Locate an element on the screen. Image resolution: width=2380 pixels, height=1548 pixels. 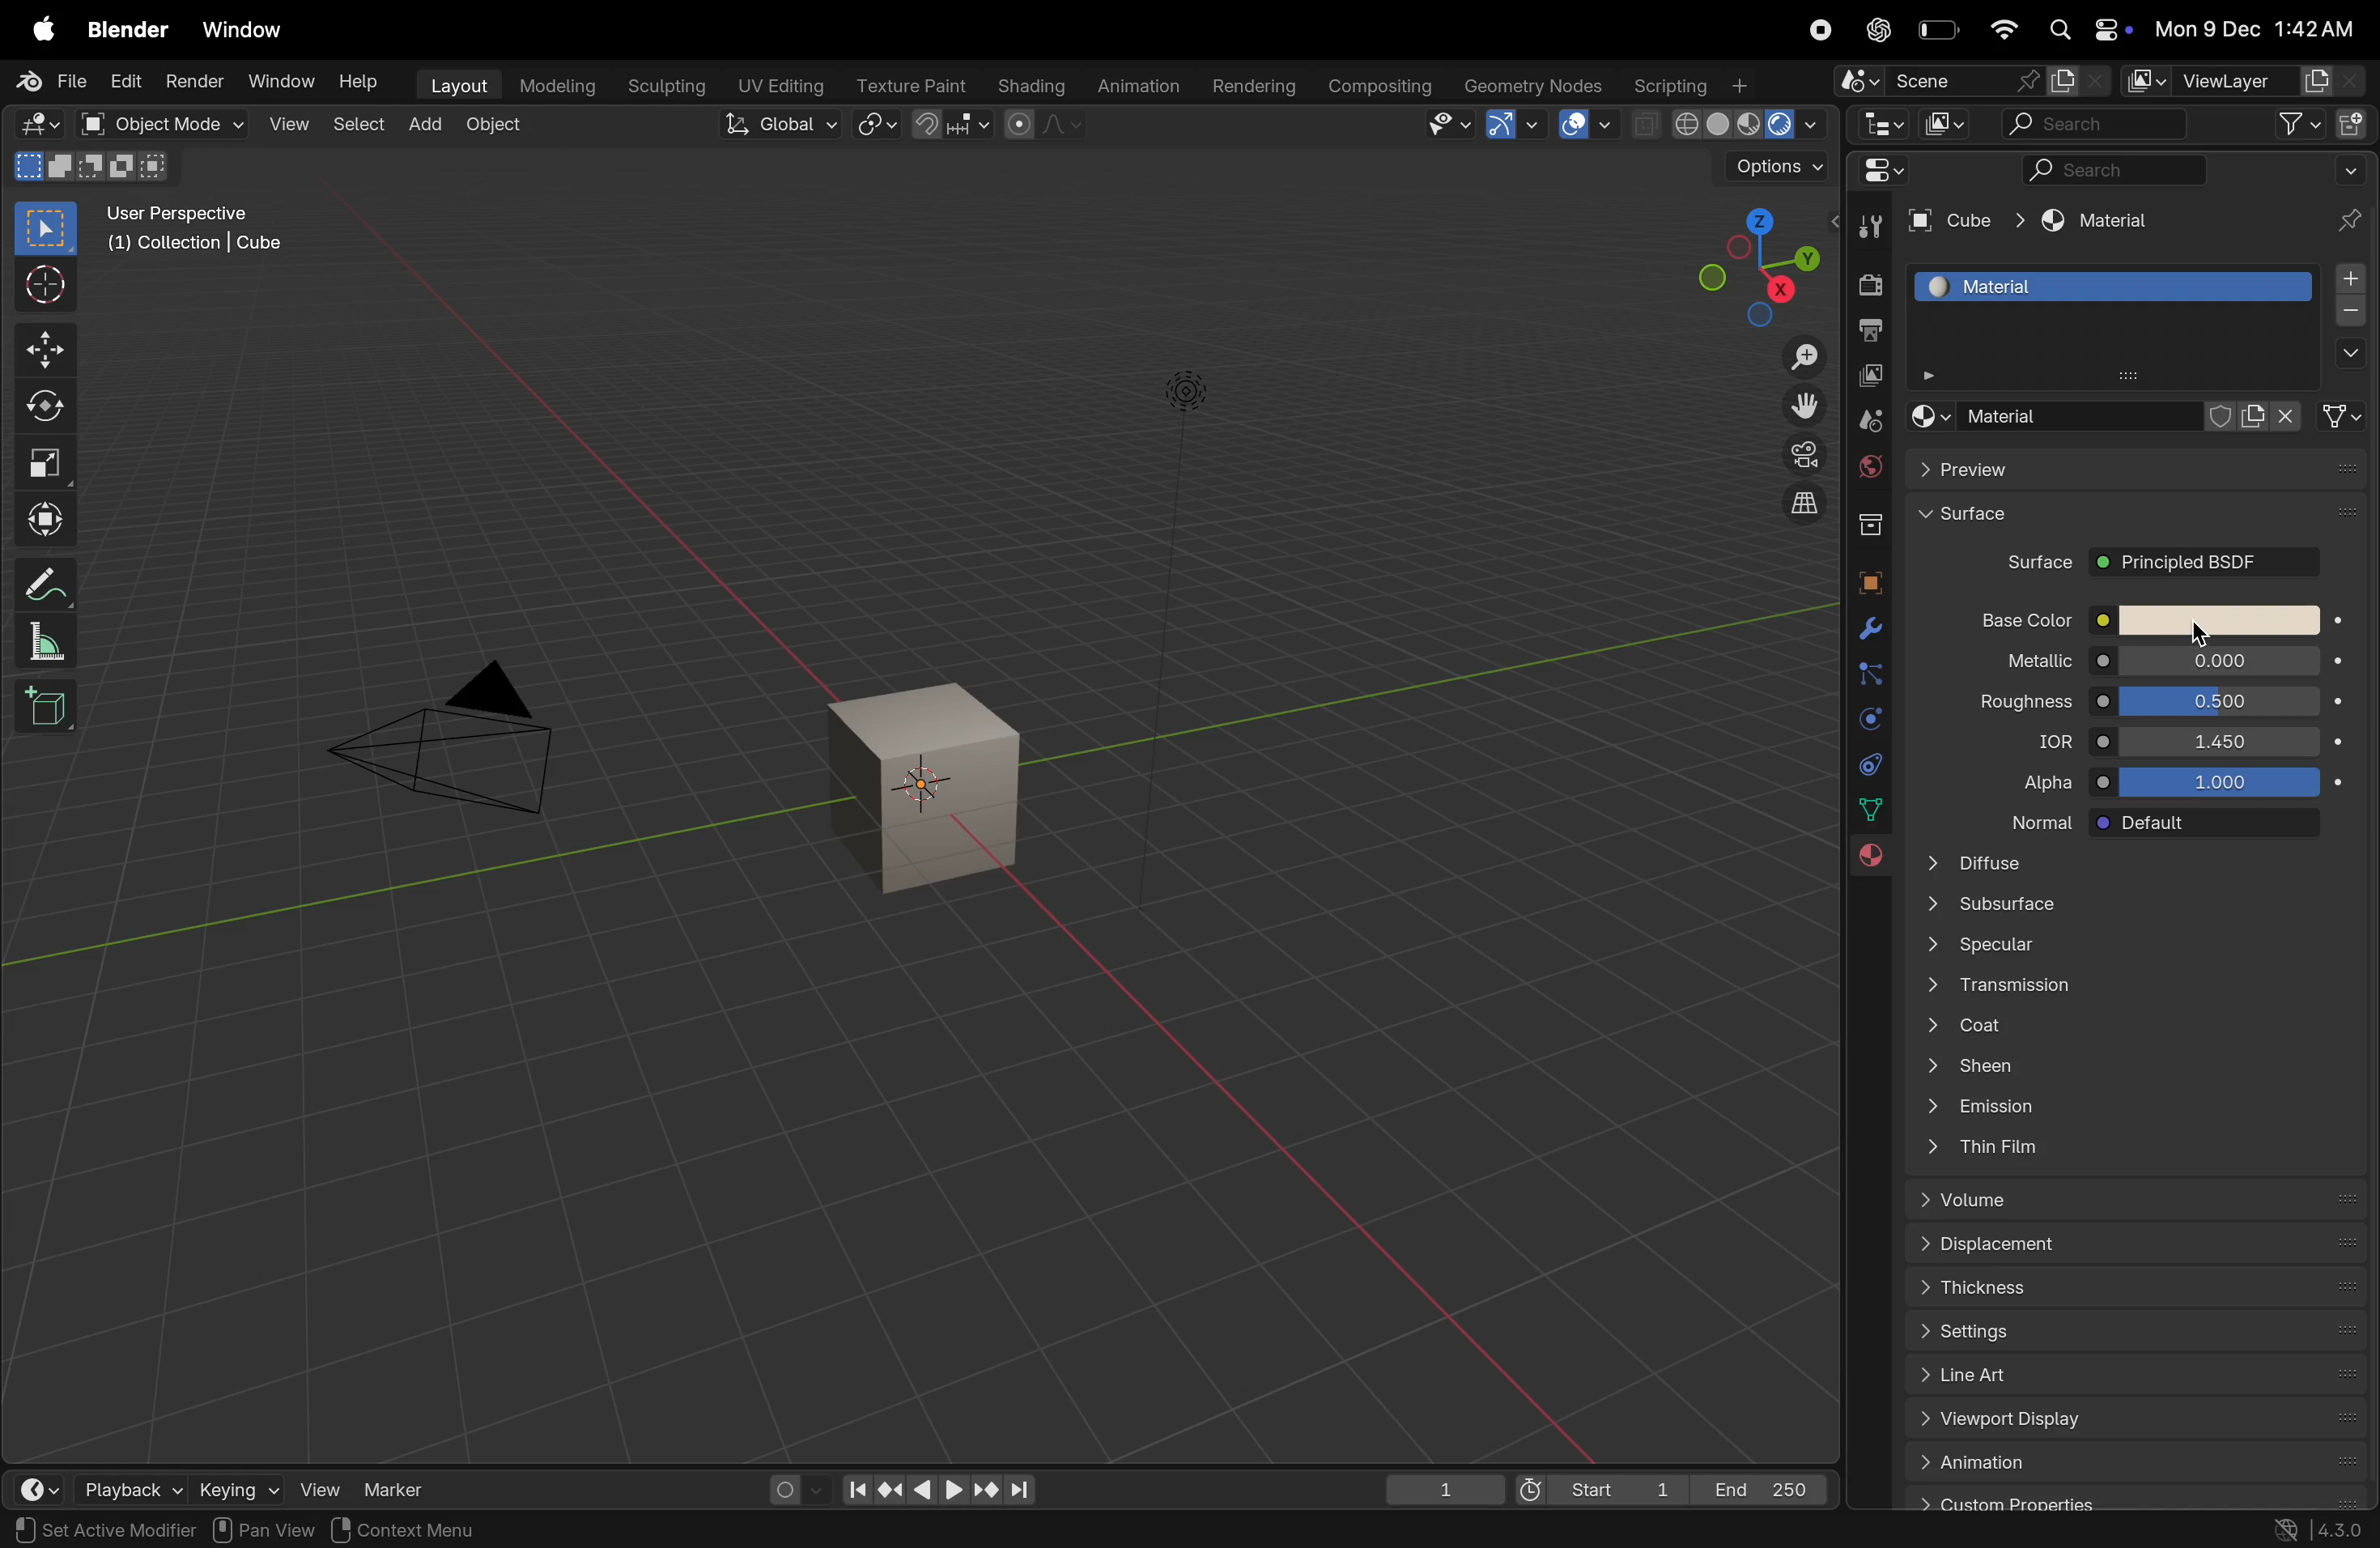
add cube is located at coordinates (51, 705).